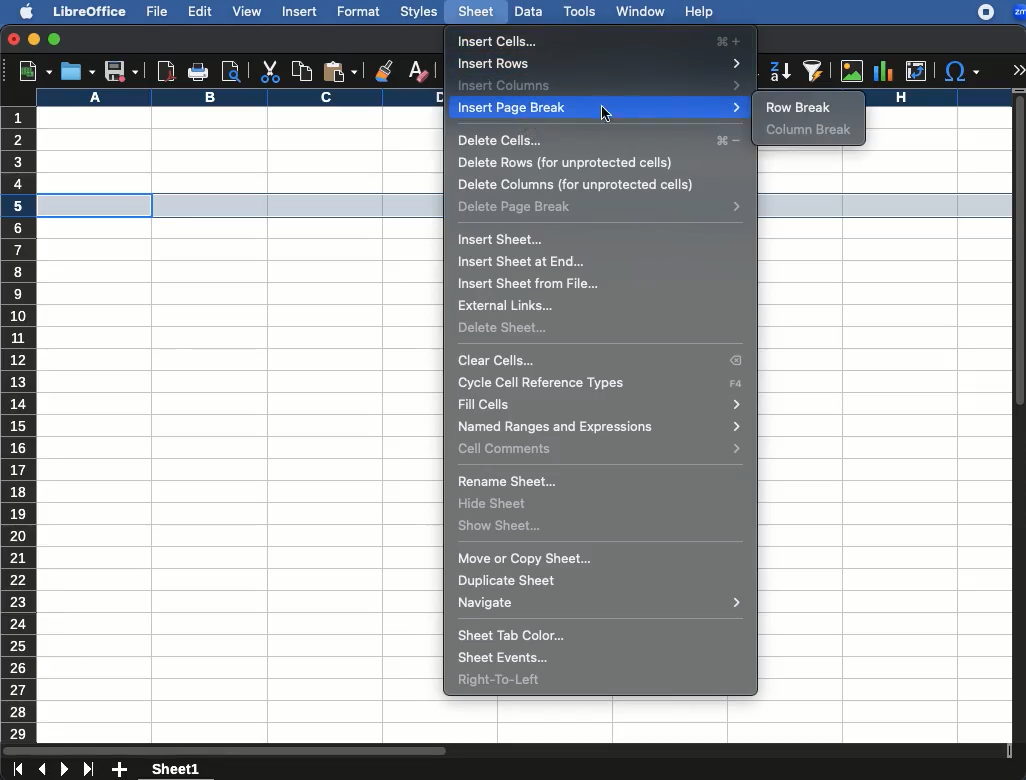  Describe the element at coordinates (31, 71) in the screenshot. I see `new` at that location.